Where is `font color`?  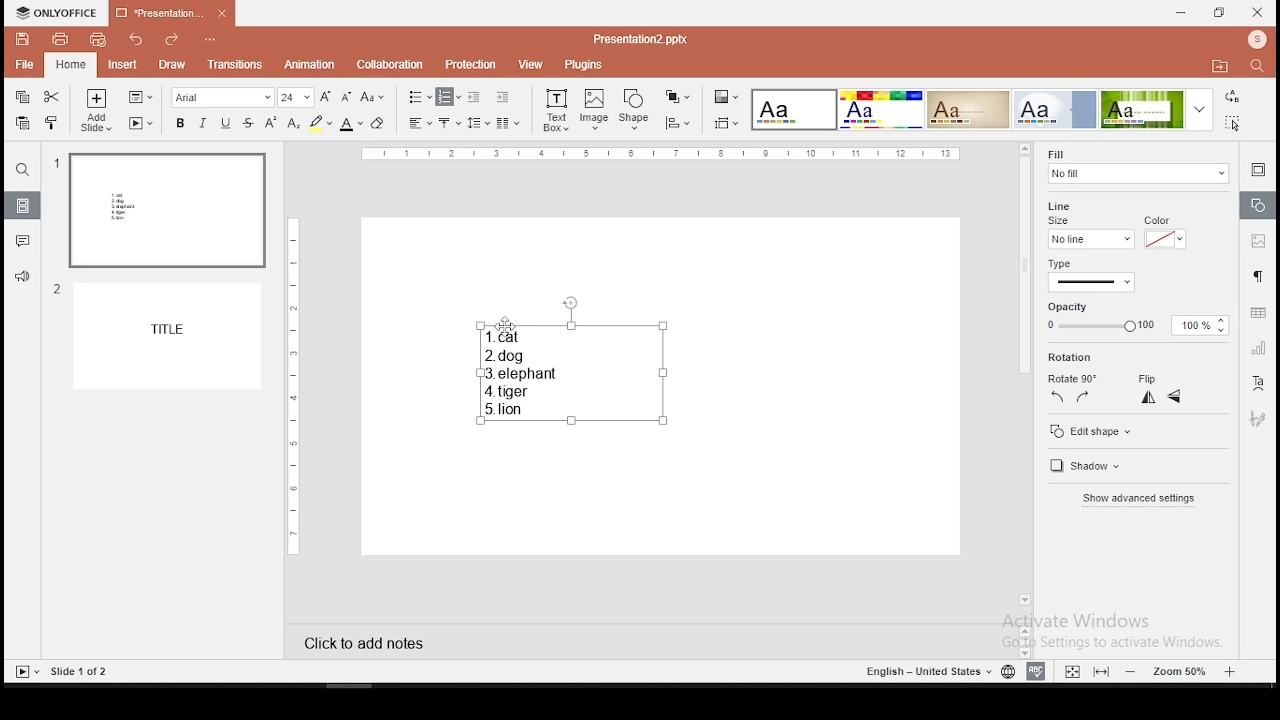 font color is located at coordinates (351, 123).